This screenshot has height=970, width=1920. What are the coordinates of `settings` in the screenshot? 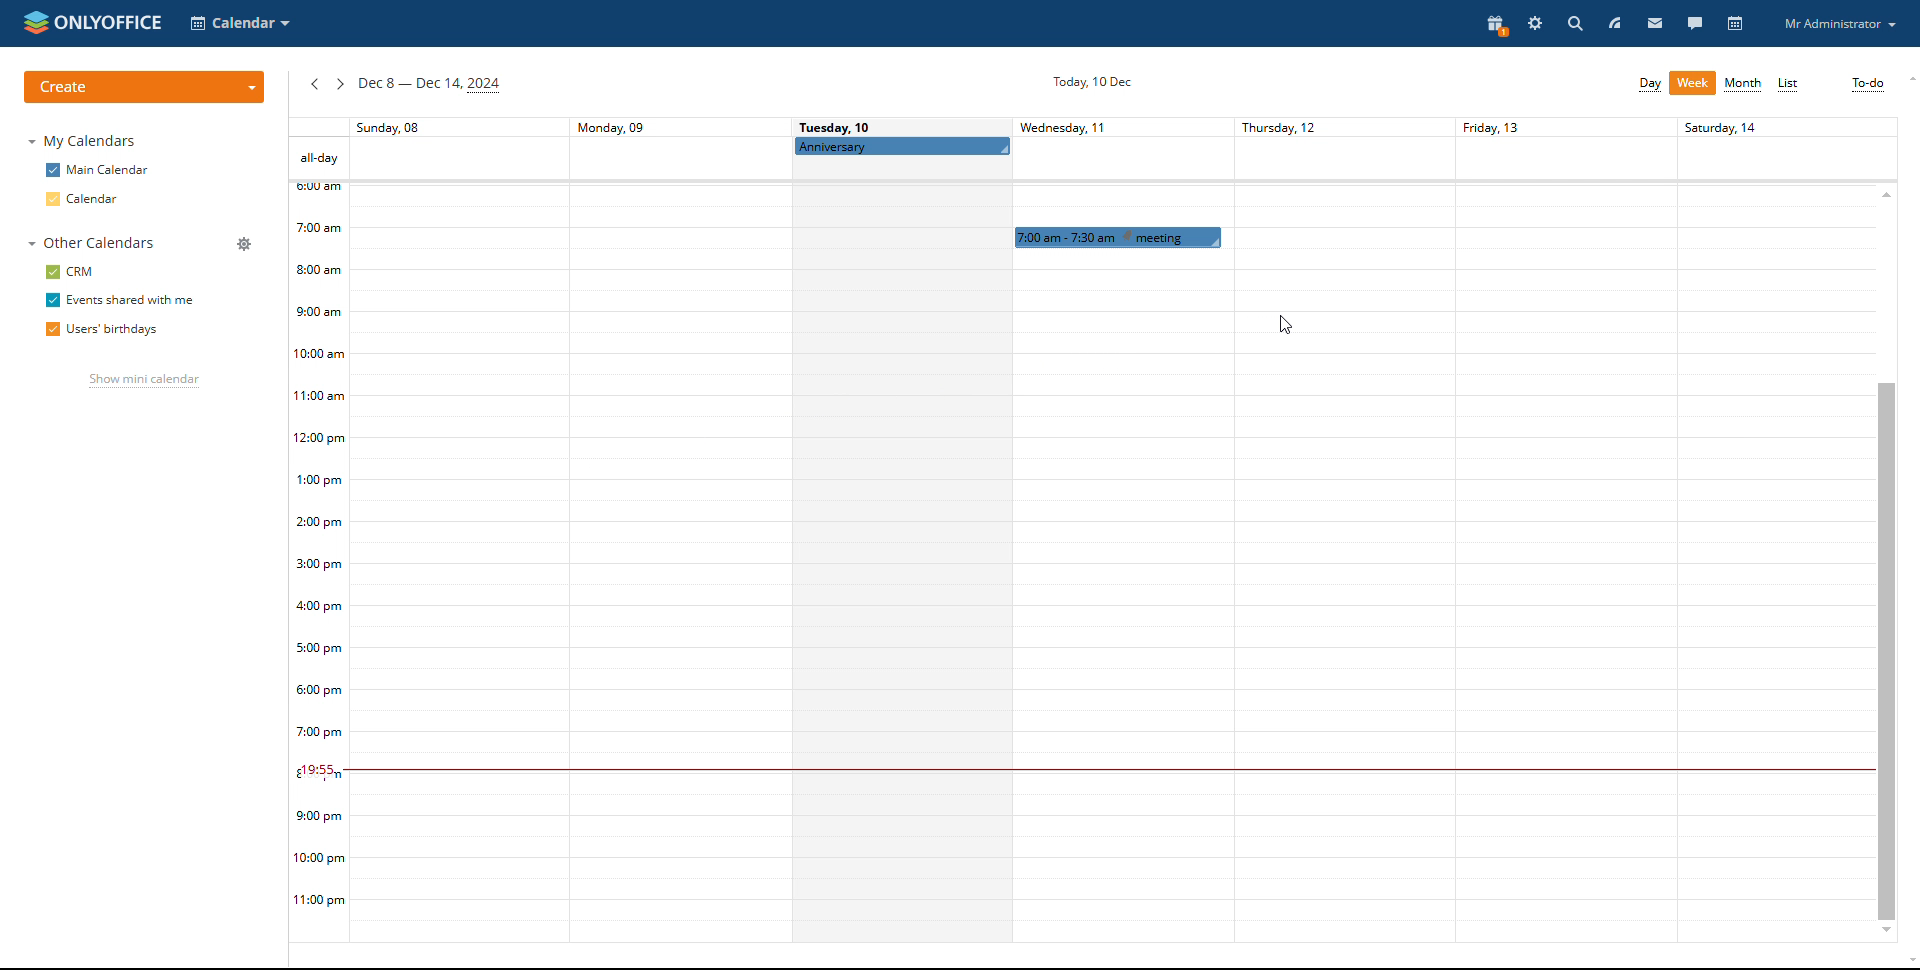 It's located at (1534, 24).